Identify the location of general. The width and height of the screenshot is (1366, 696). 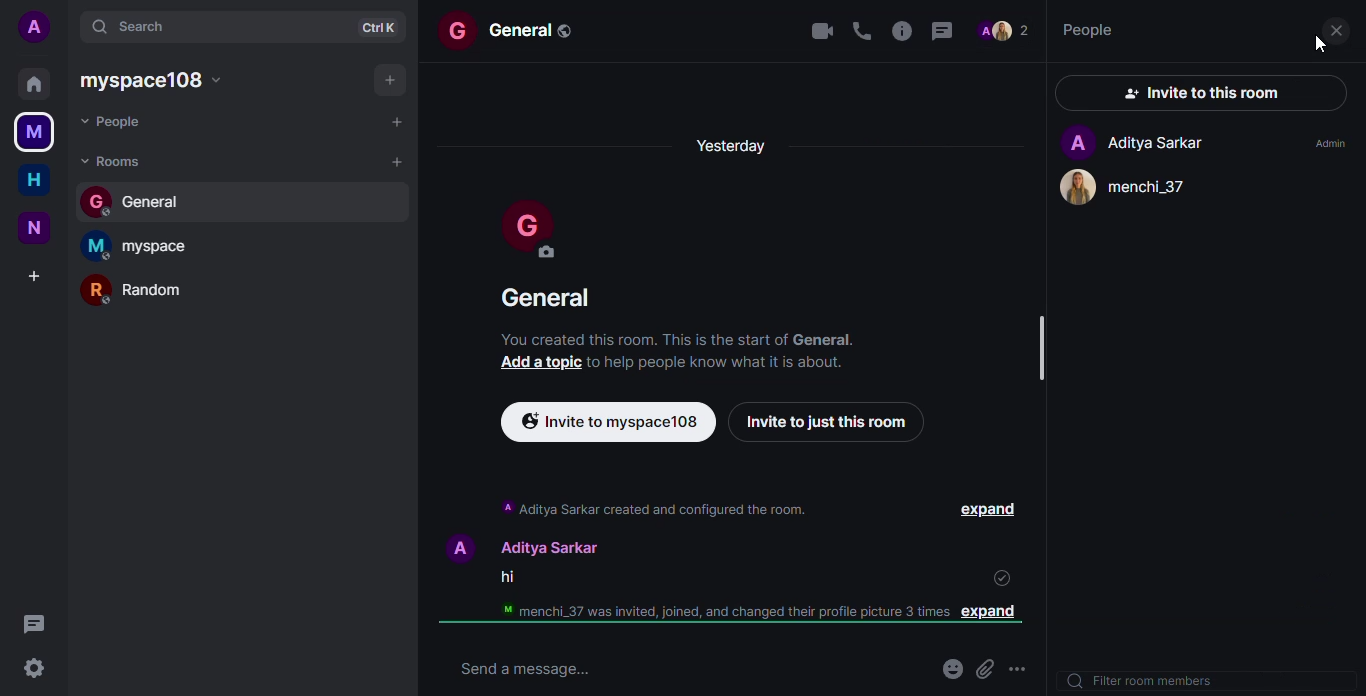
(545, 300).